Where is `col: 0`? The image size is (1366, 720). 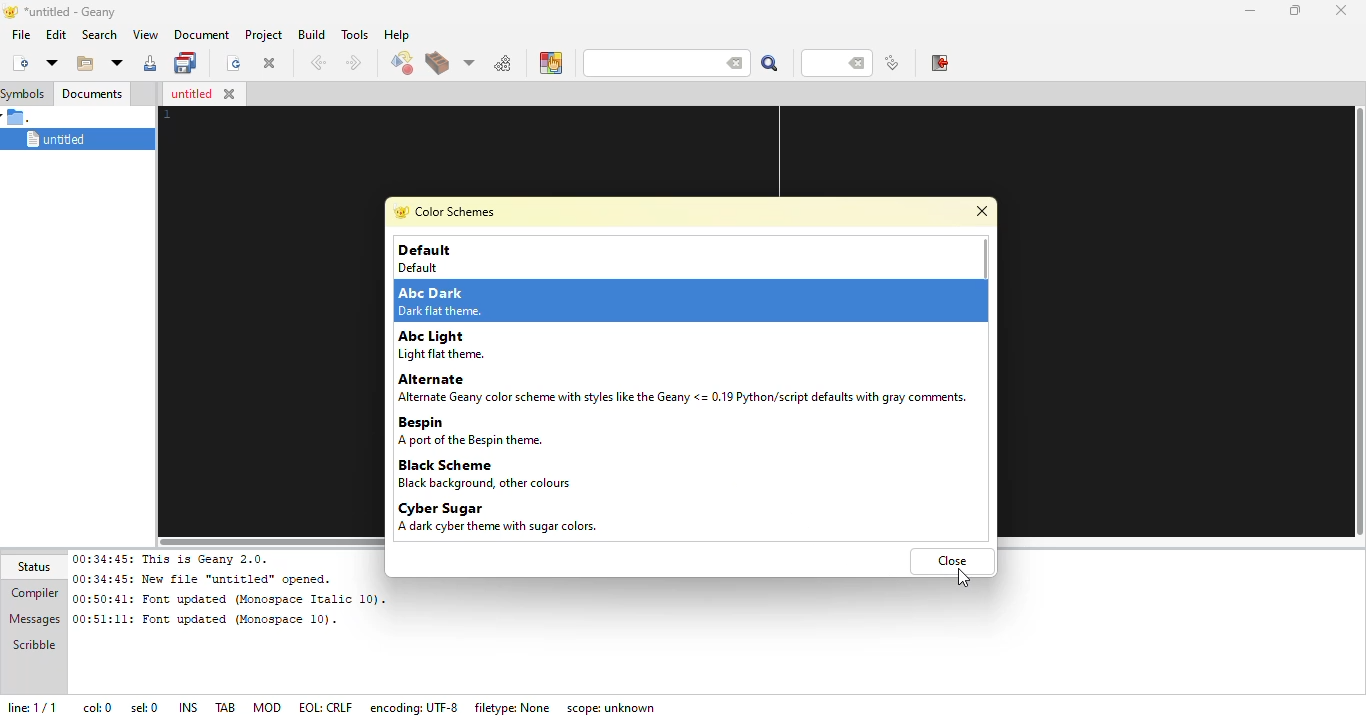 col: 0 is located at coordinates (97, 708).